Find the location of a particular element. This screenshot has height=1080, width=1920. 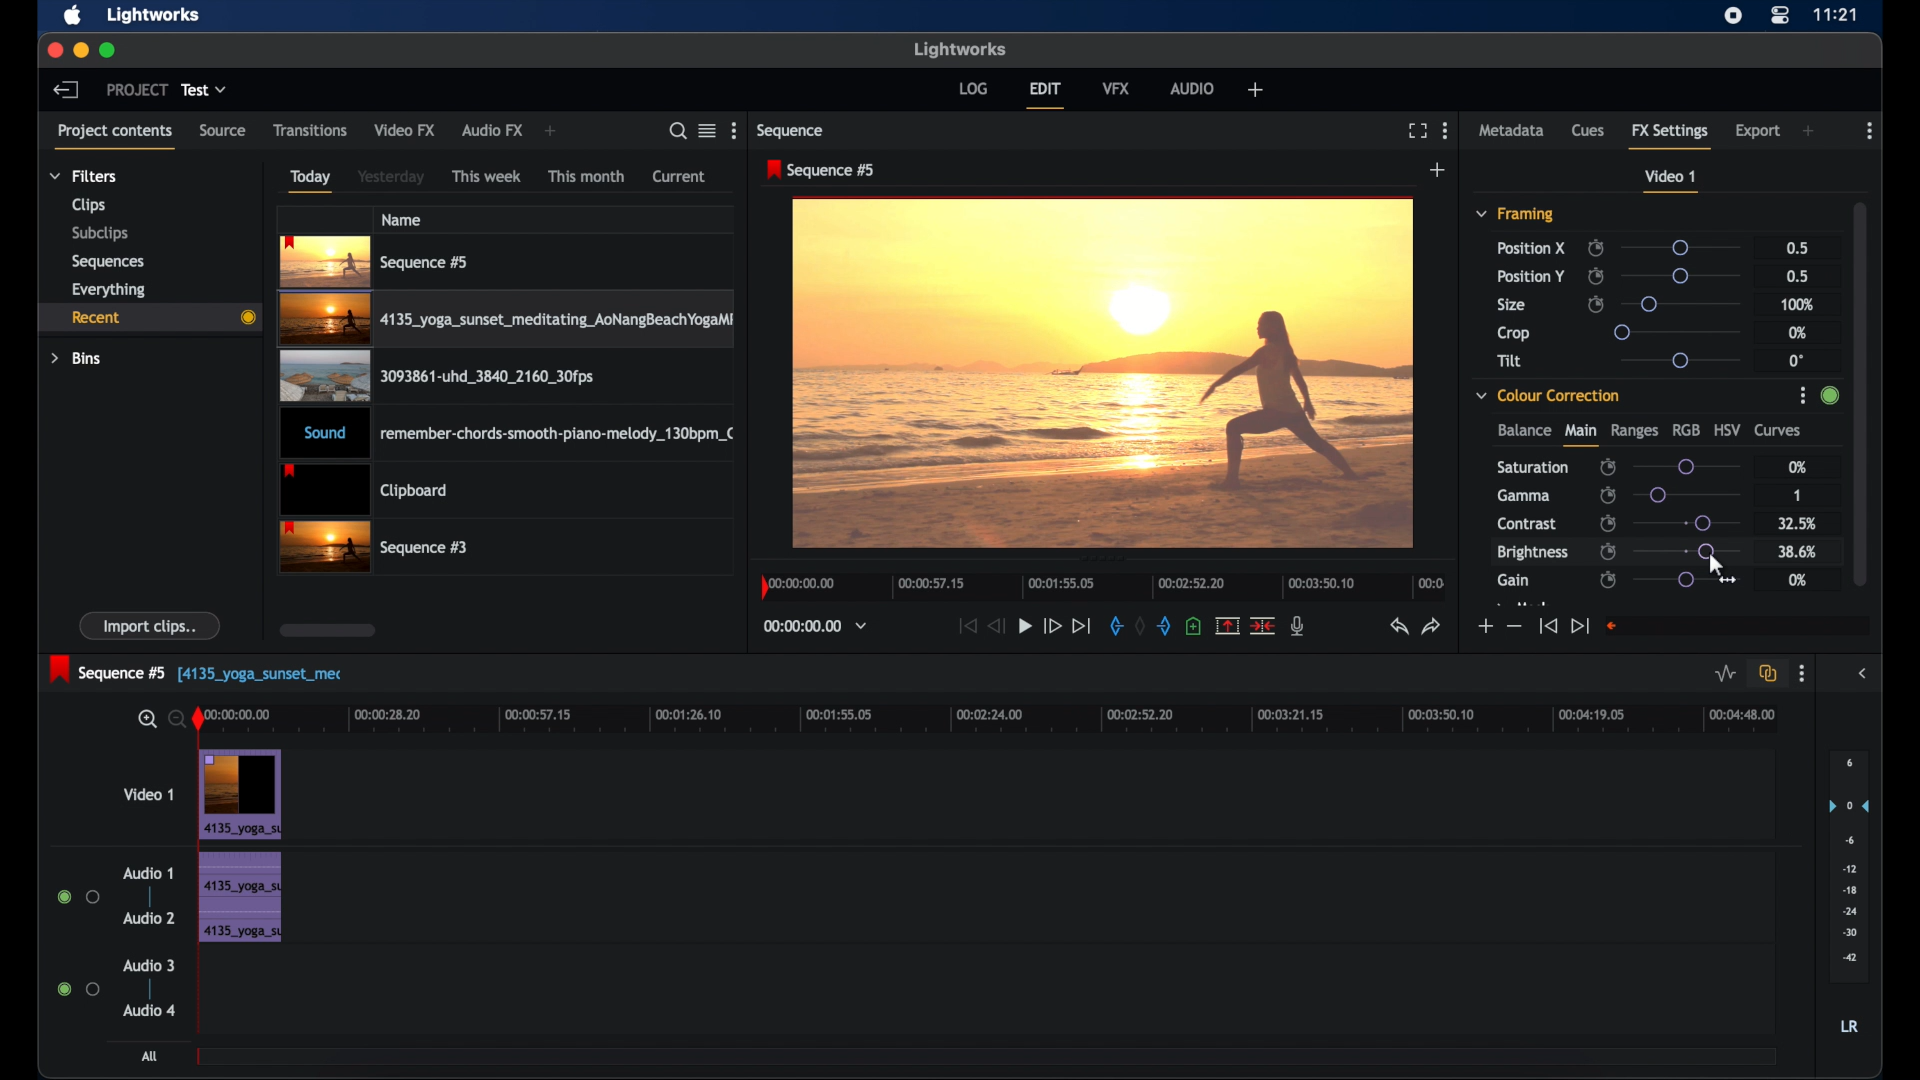

gamma is located at coordinates (1524, 495).